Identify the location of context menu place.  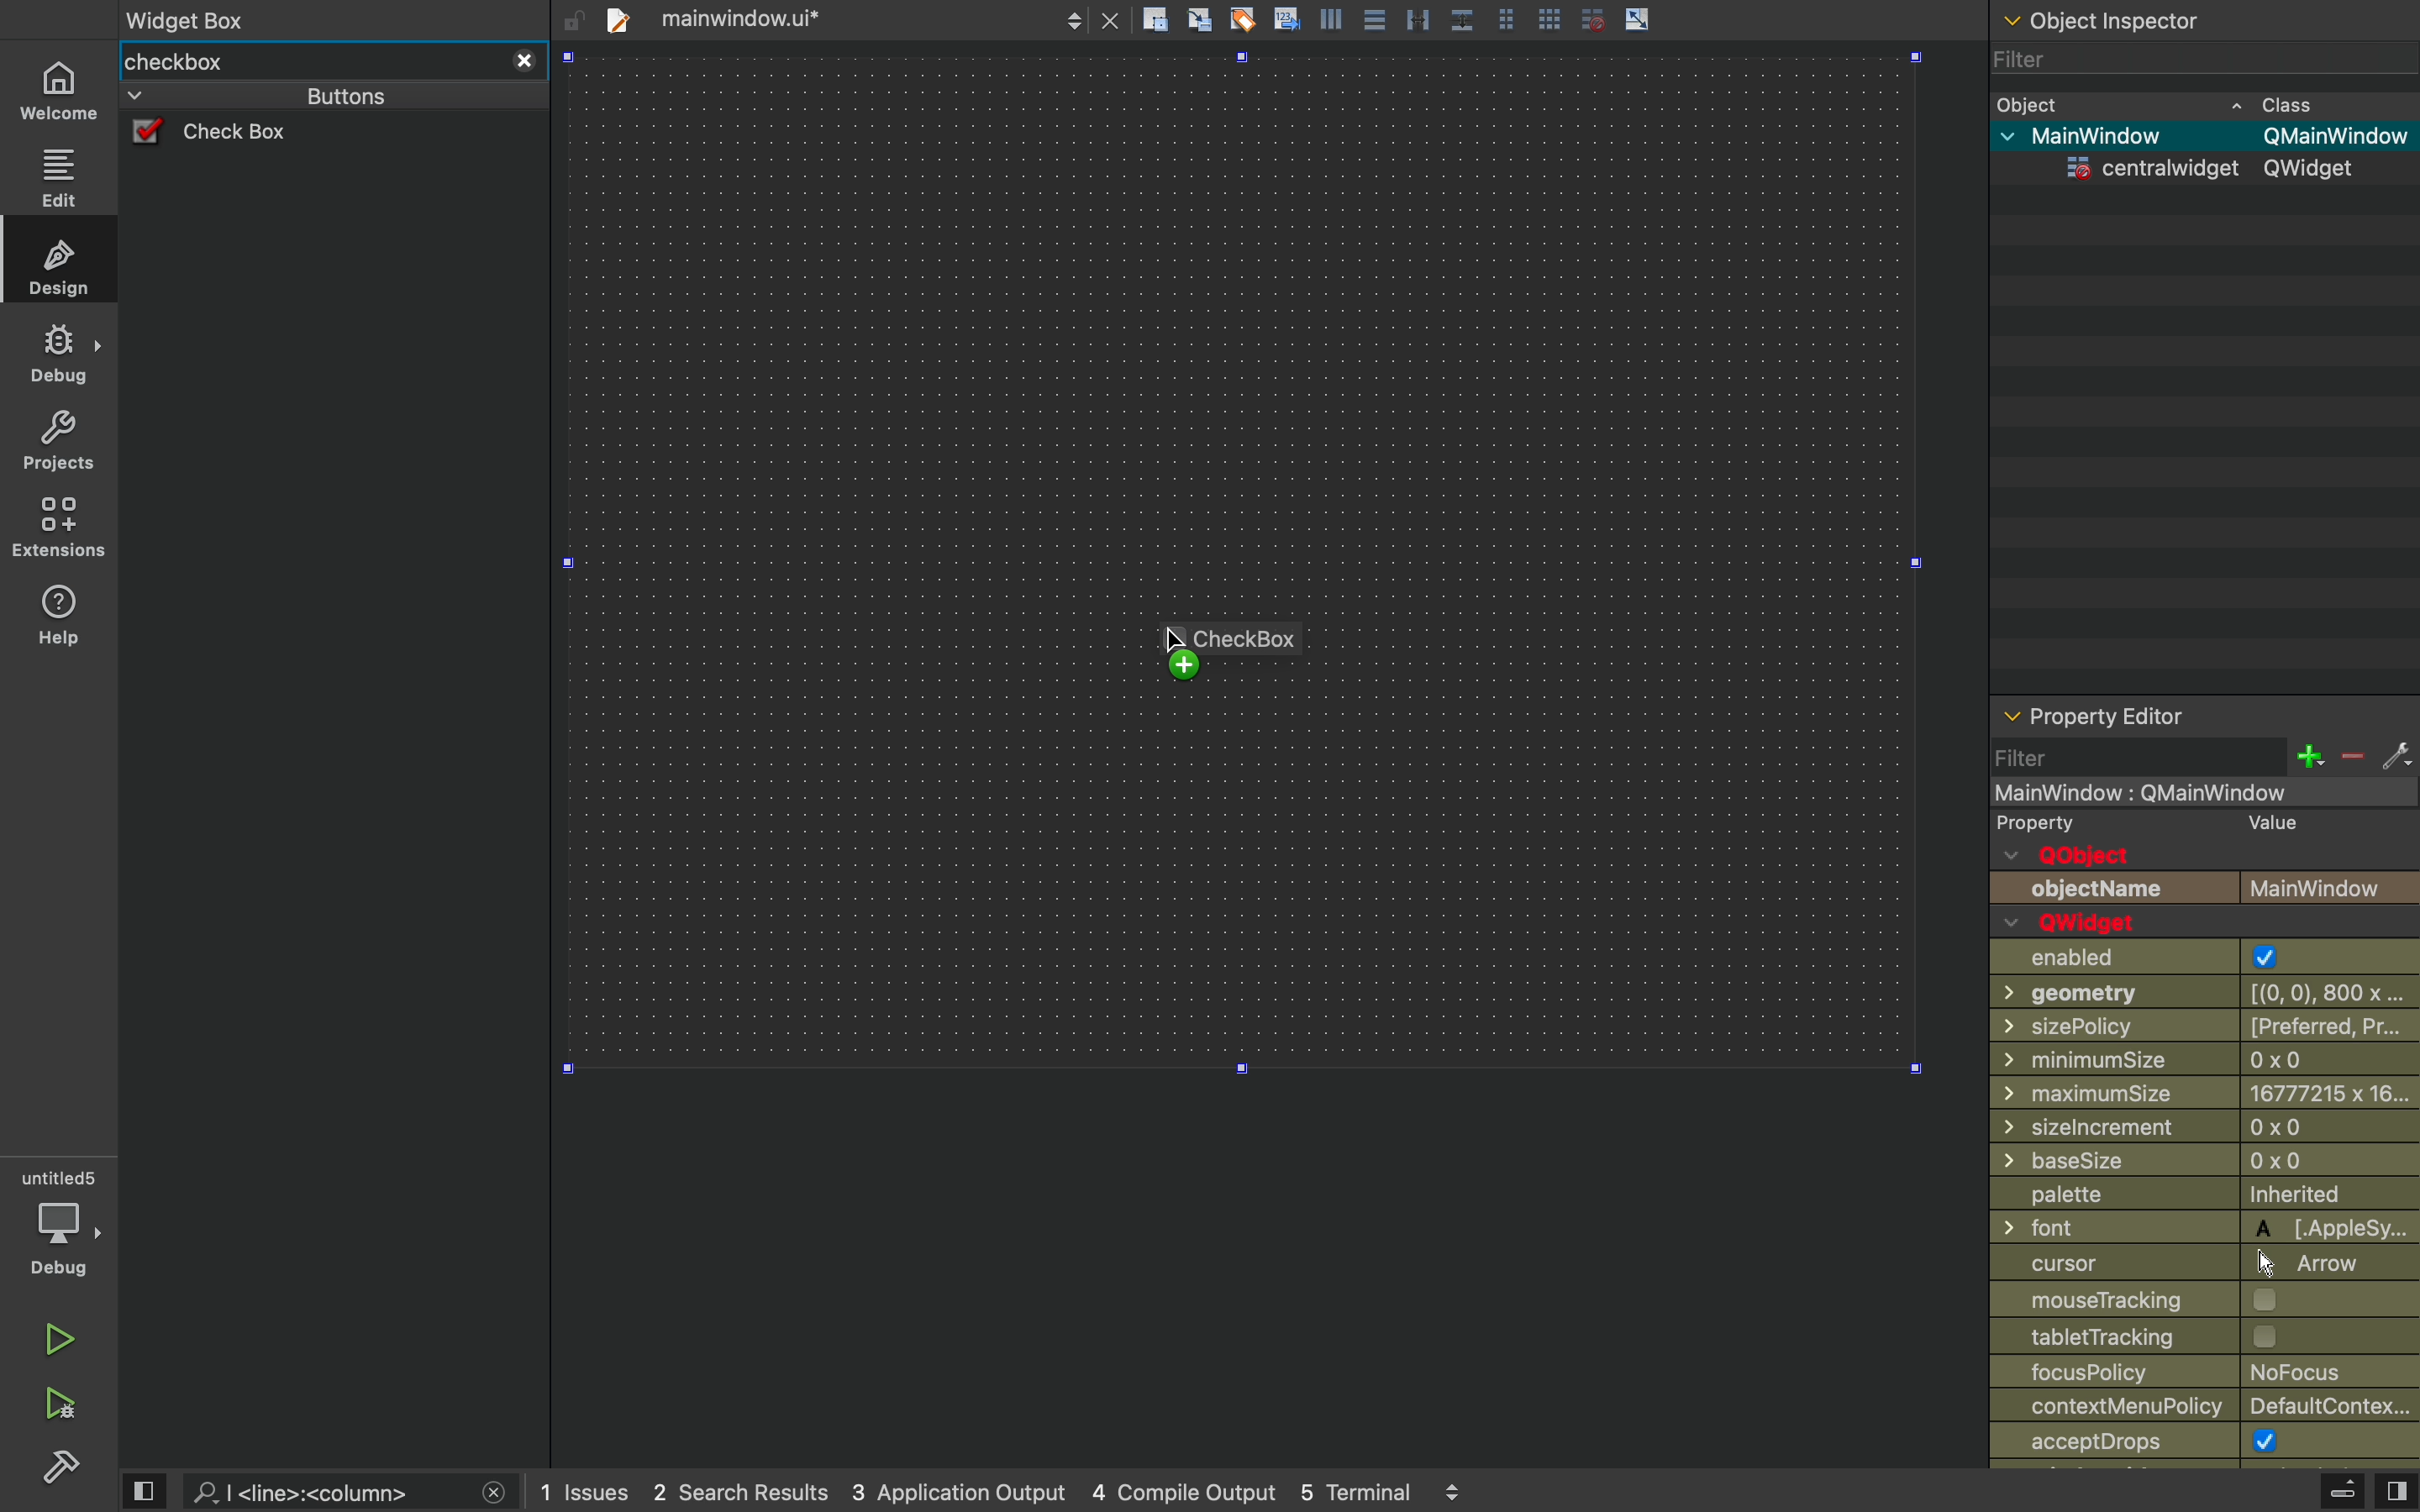
(2210, 1407).